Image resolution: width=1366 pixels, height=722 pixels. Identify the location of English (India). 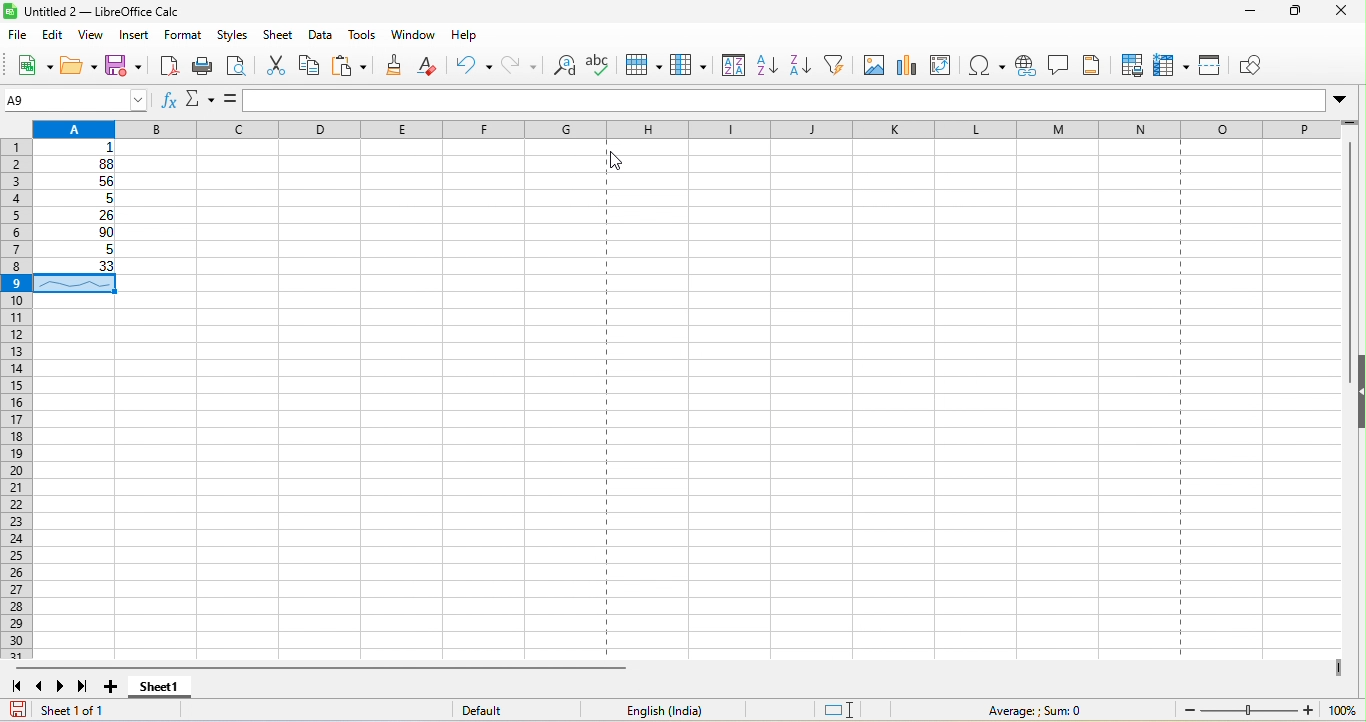
(673, 710).